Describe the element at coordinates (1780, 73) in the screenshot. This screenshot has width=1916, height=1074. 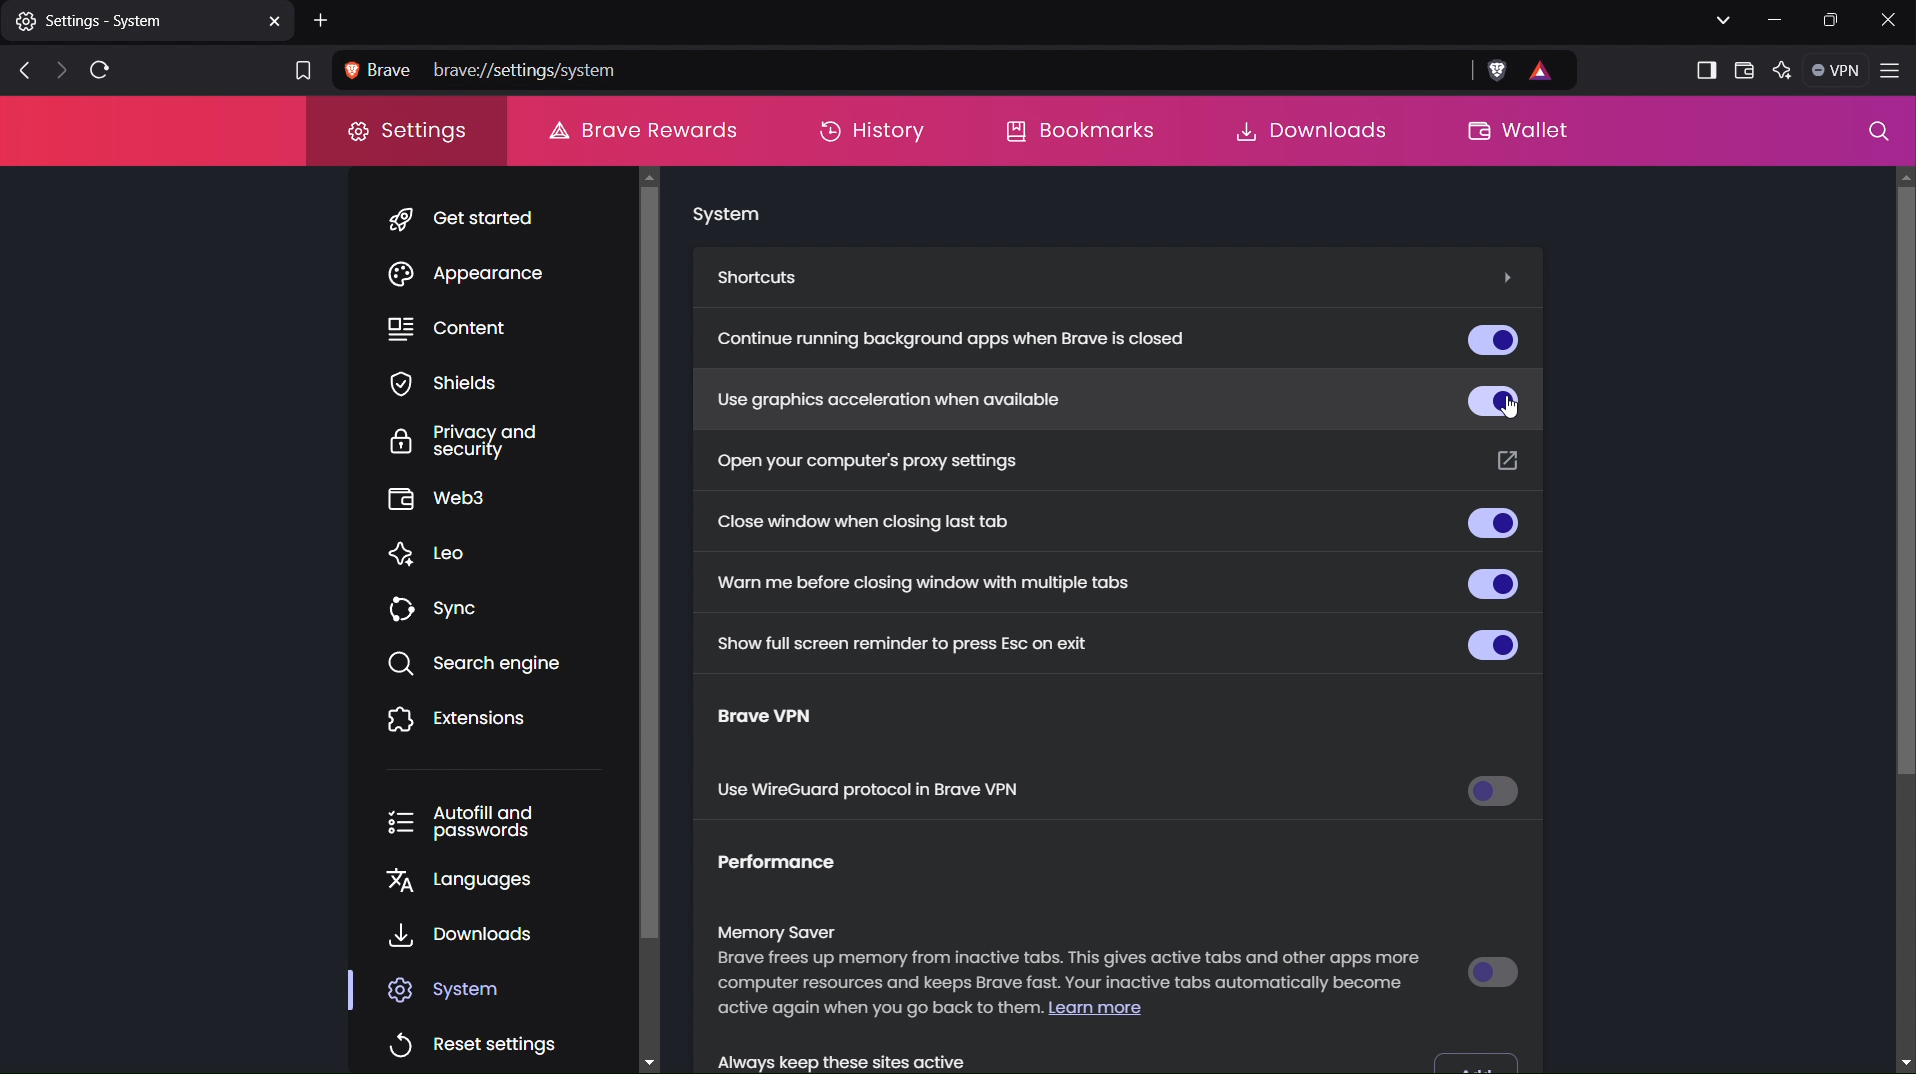
I see `Leo AI` at that location.